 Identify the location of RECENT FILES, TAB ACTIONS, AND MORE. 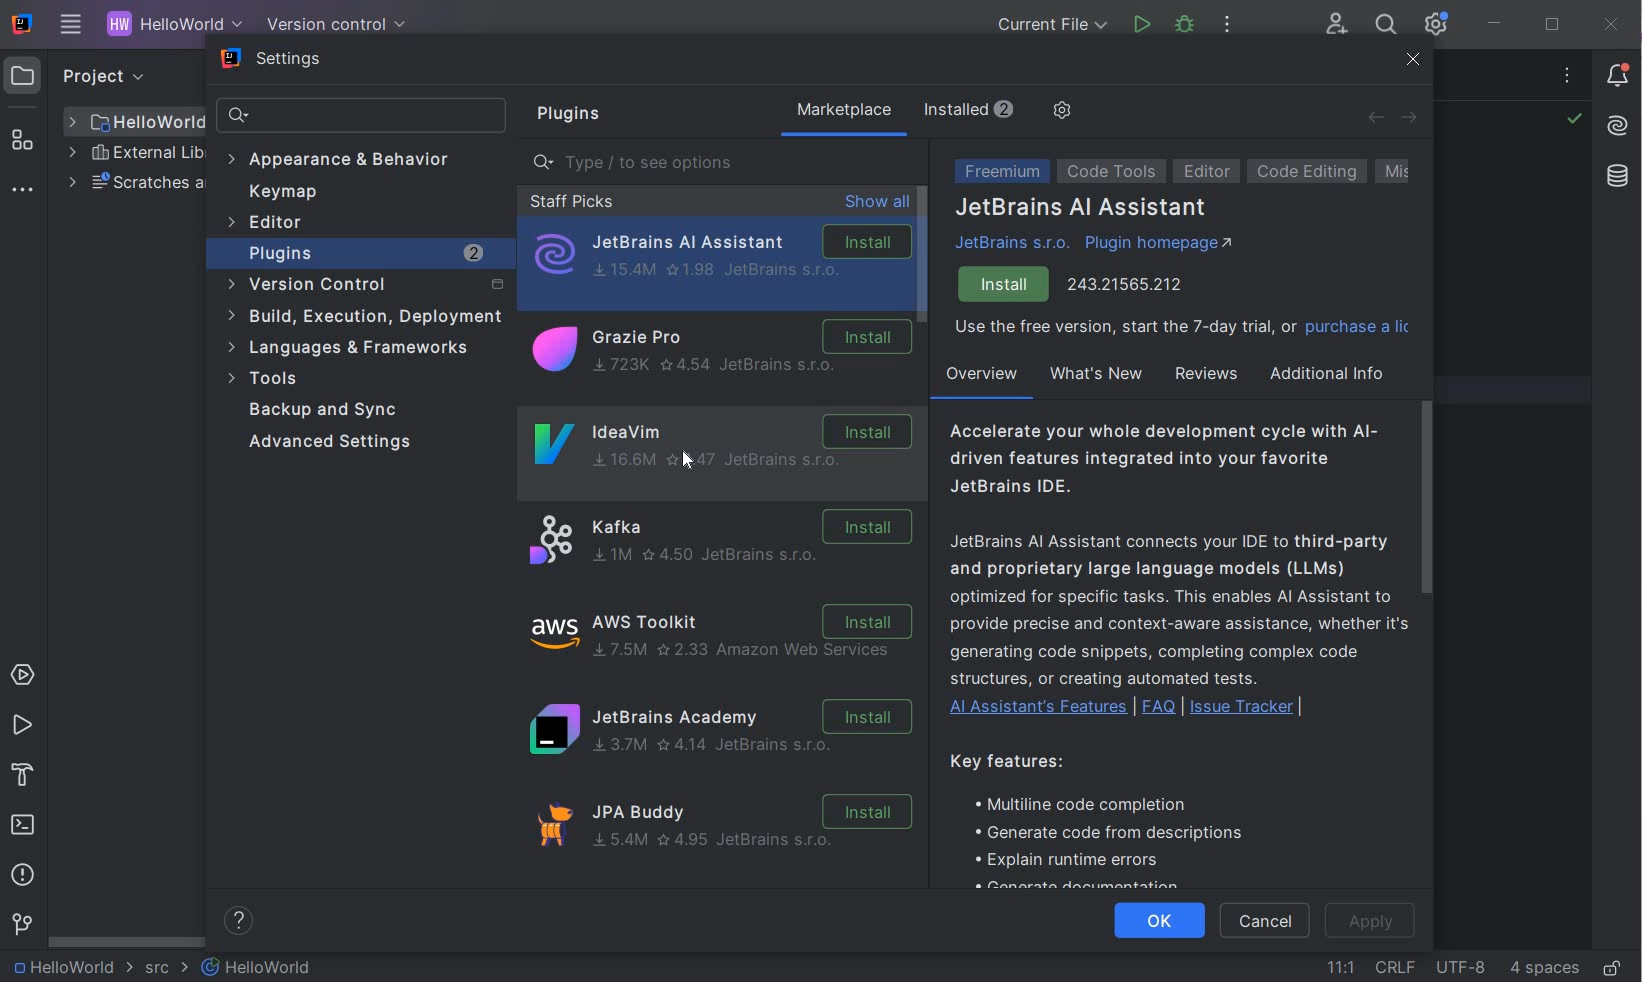
(1570, 78).